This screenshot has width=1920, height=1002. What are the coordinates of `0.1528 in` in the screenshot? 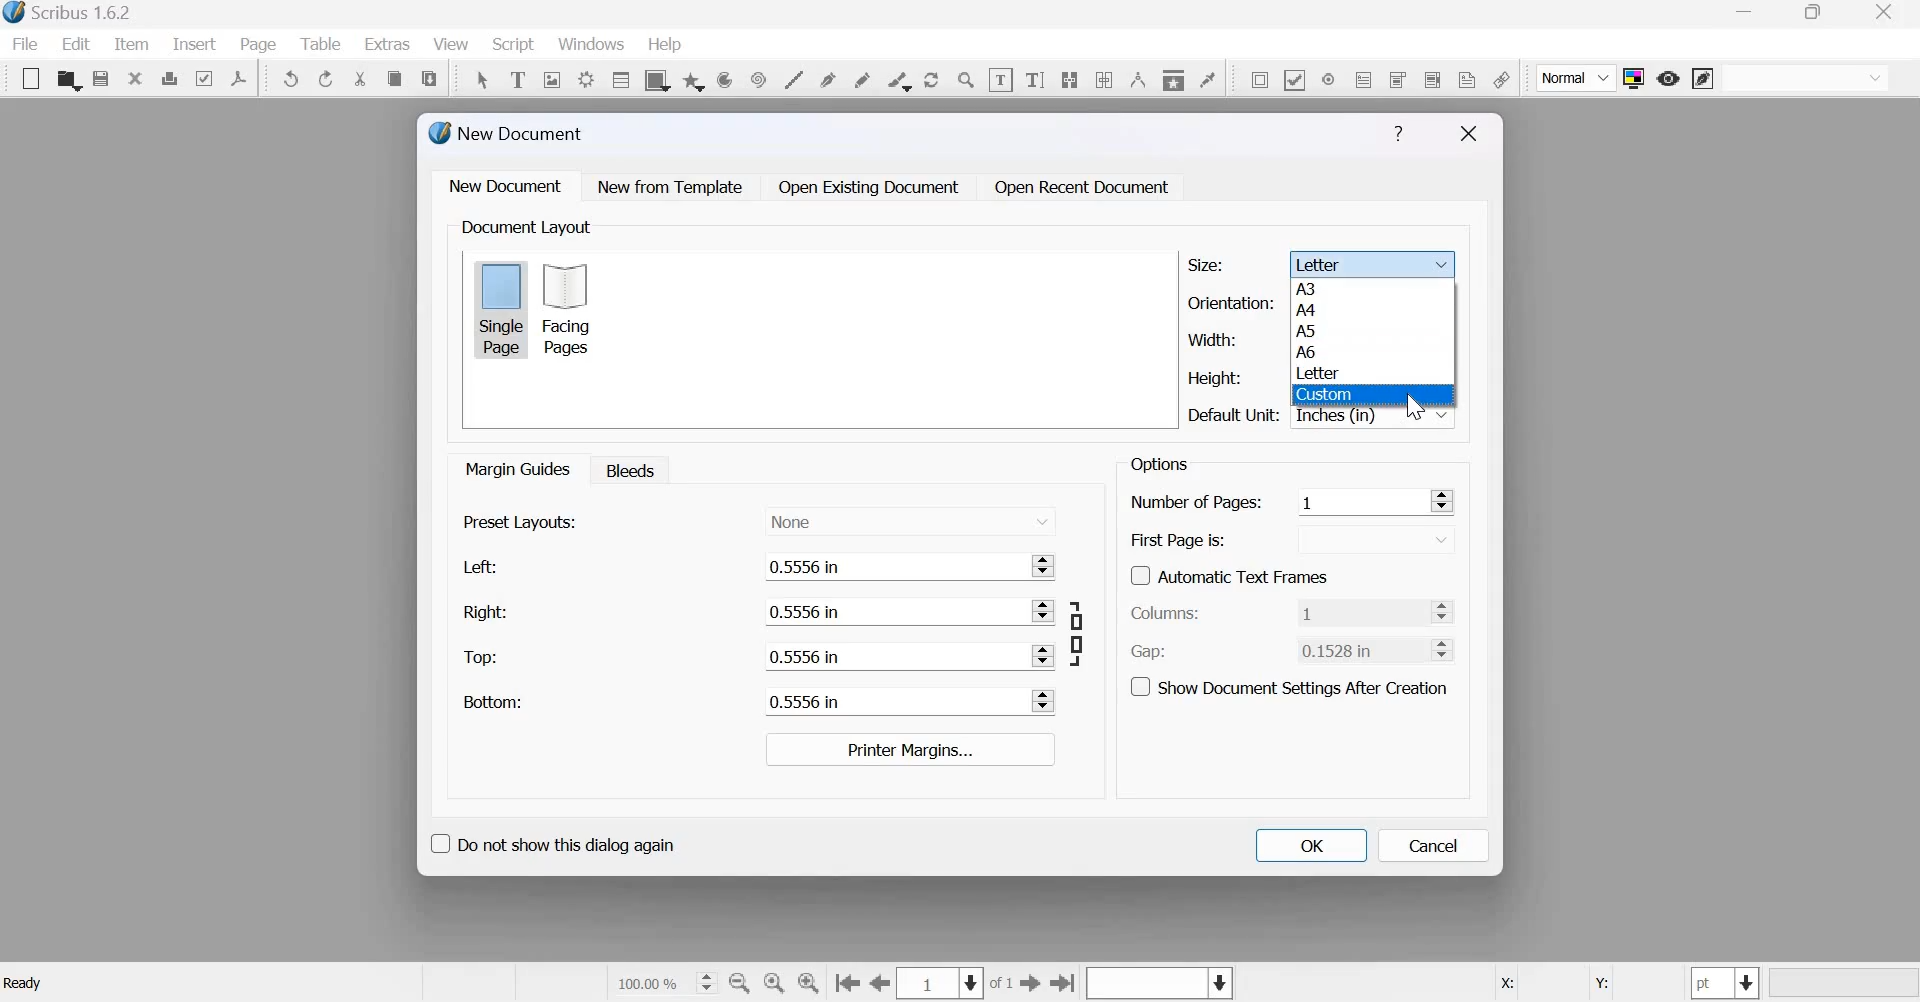 It's located at (1359, 648).